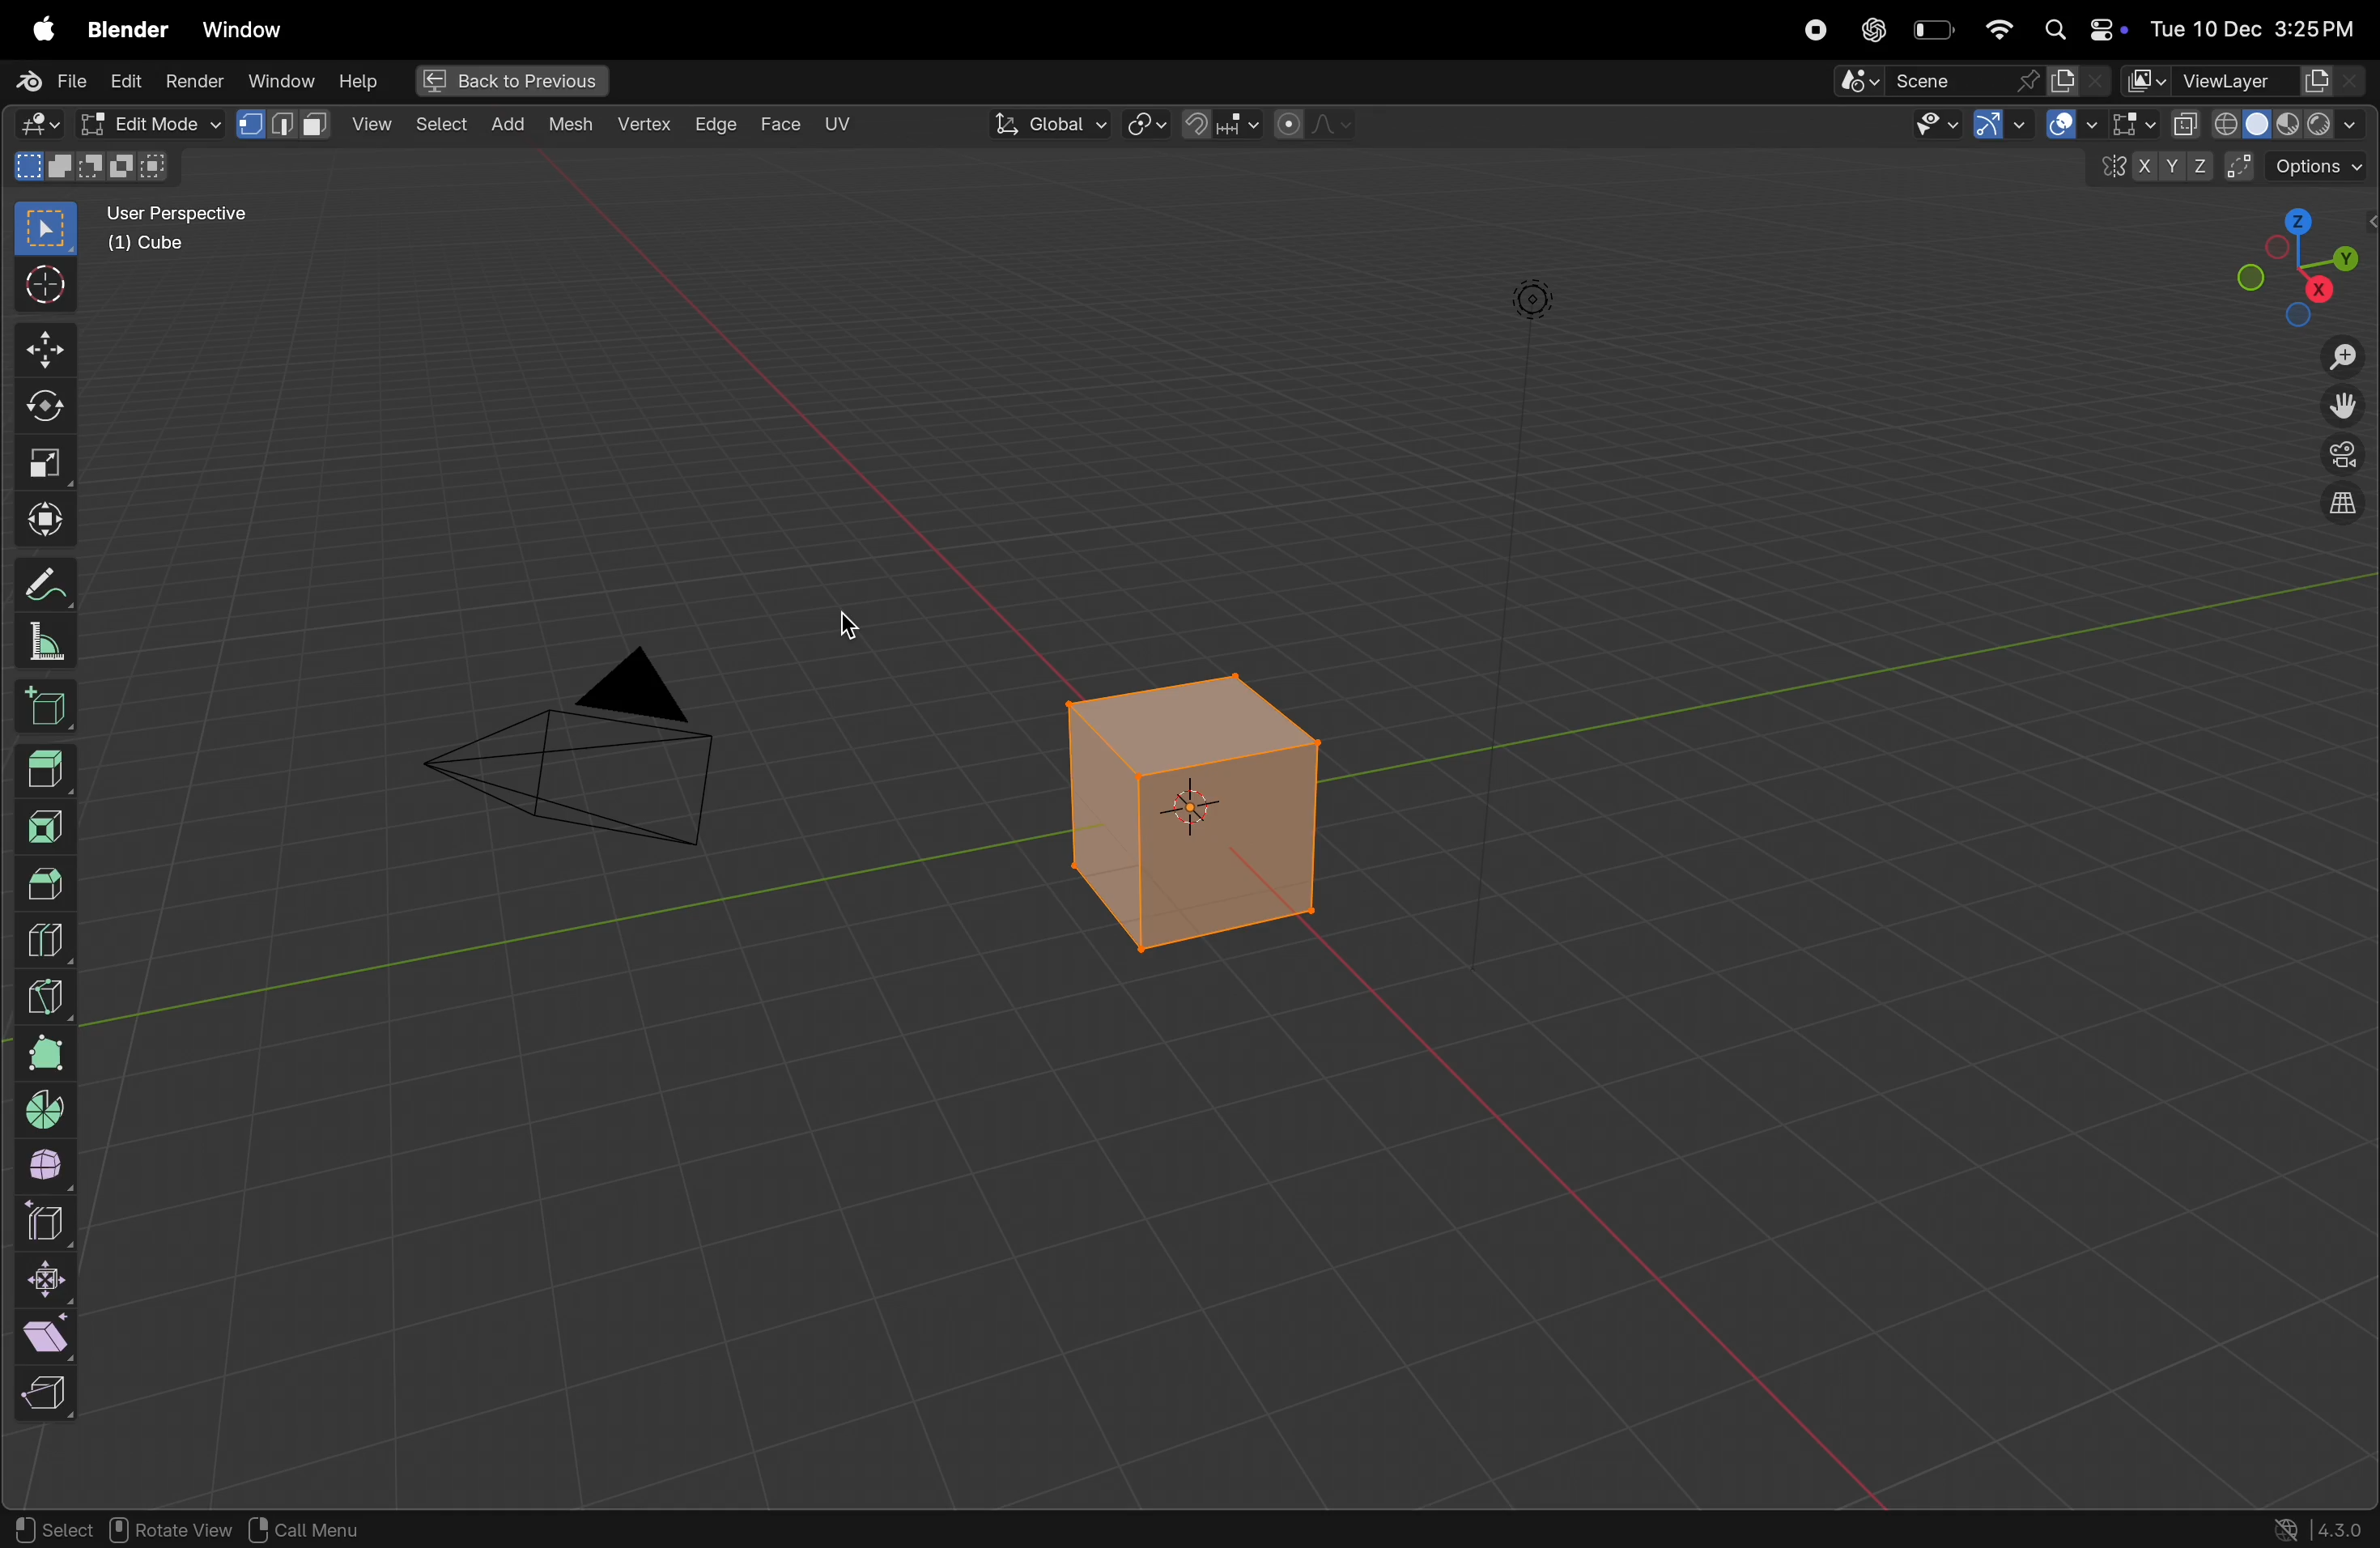 Image resolution: width=2380 pixels, height=1548 pixels. What do you see at coordinates (1933, 31) in the screenshot?
I see `battery` at bounding box center [1933, 31].